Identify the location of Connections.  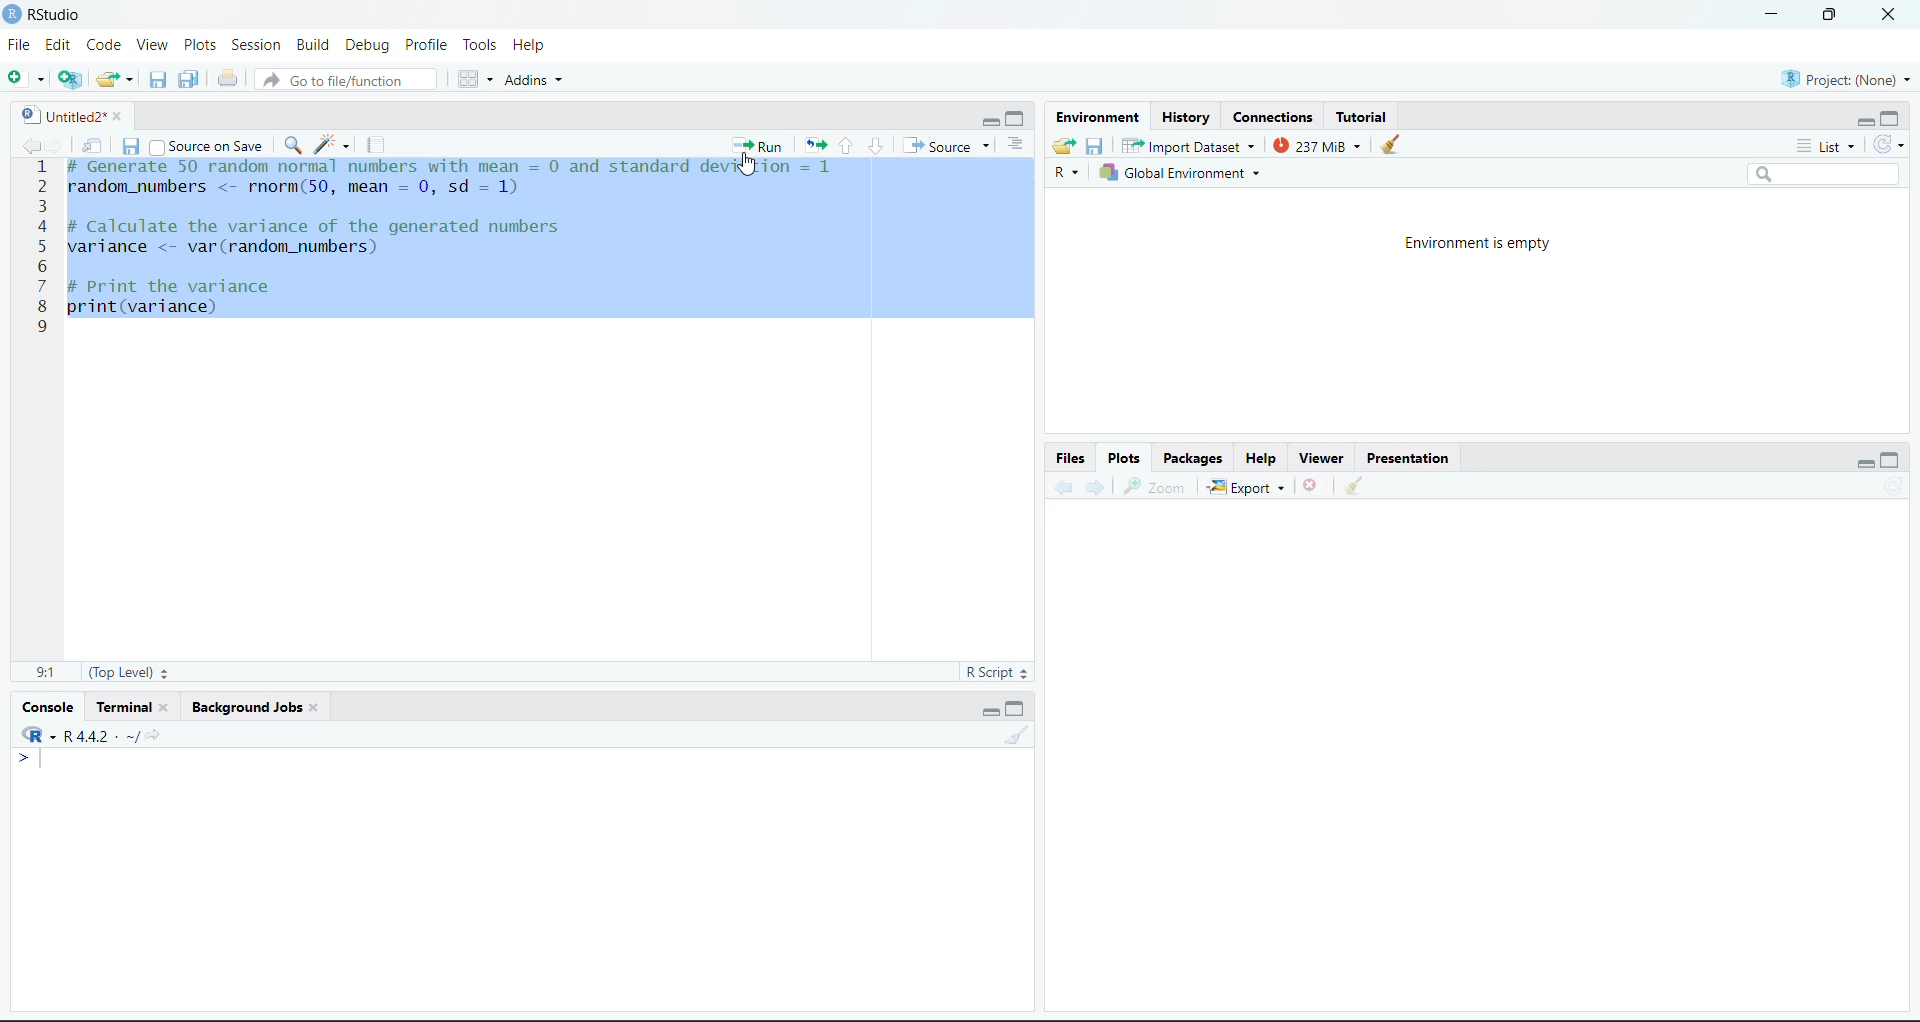
(1274, 118).